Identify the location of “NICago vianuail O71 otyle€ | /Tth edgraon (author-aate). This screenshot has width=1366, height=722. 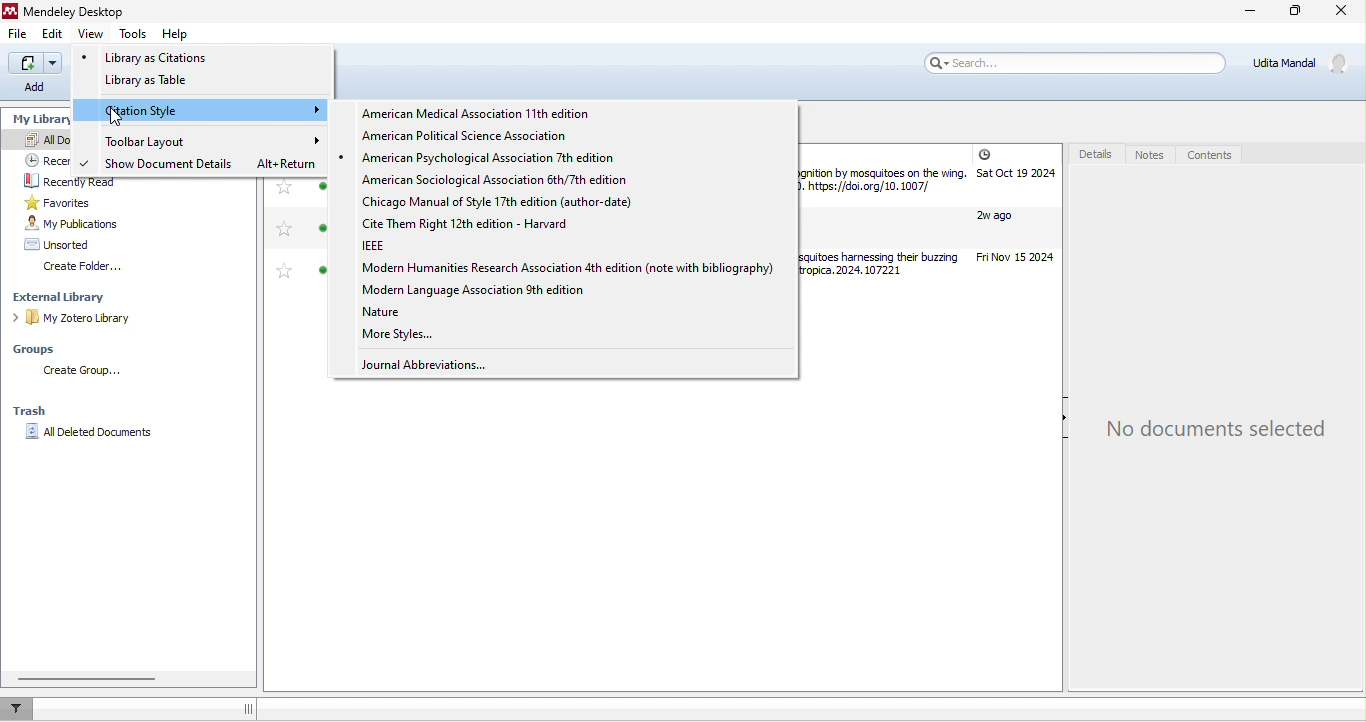
(512, 204).